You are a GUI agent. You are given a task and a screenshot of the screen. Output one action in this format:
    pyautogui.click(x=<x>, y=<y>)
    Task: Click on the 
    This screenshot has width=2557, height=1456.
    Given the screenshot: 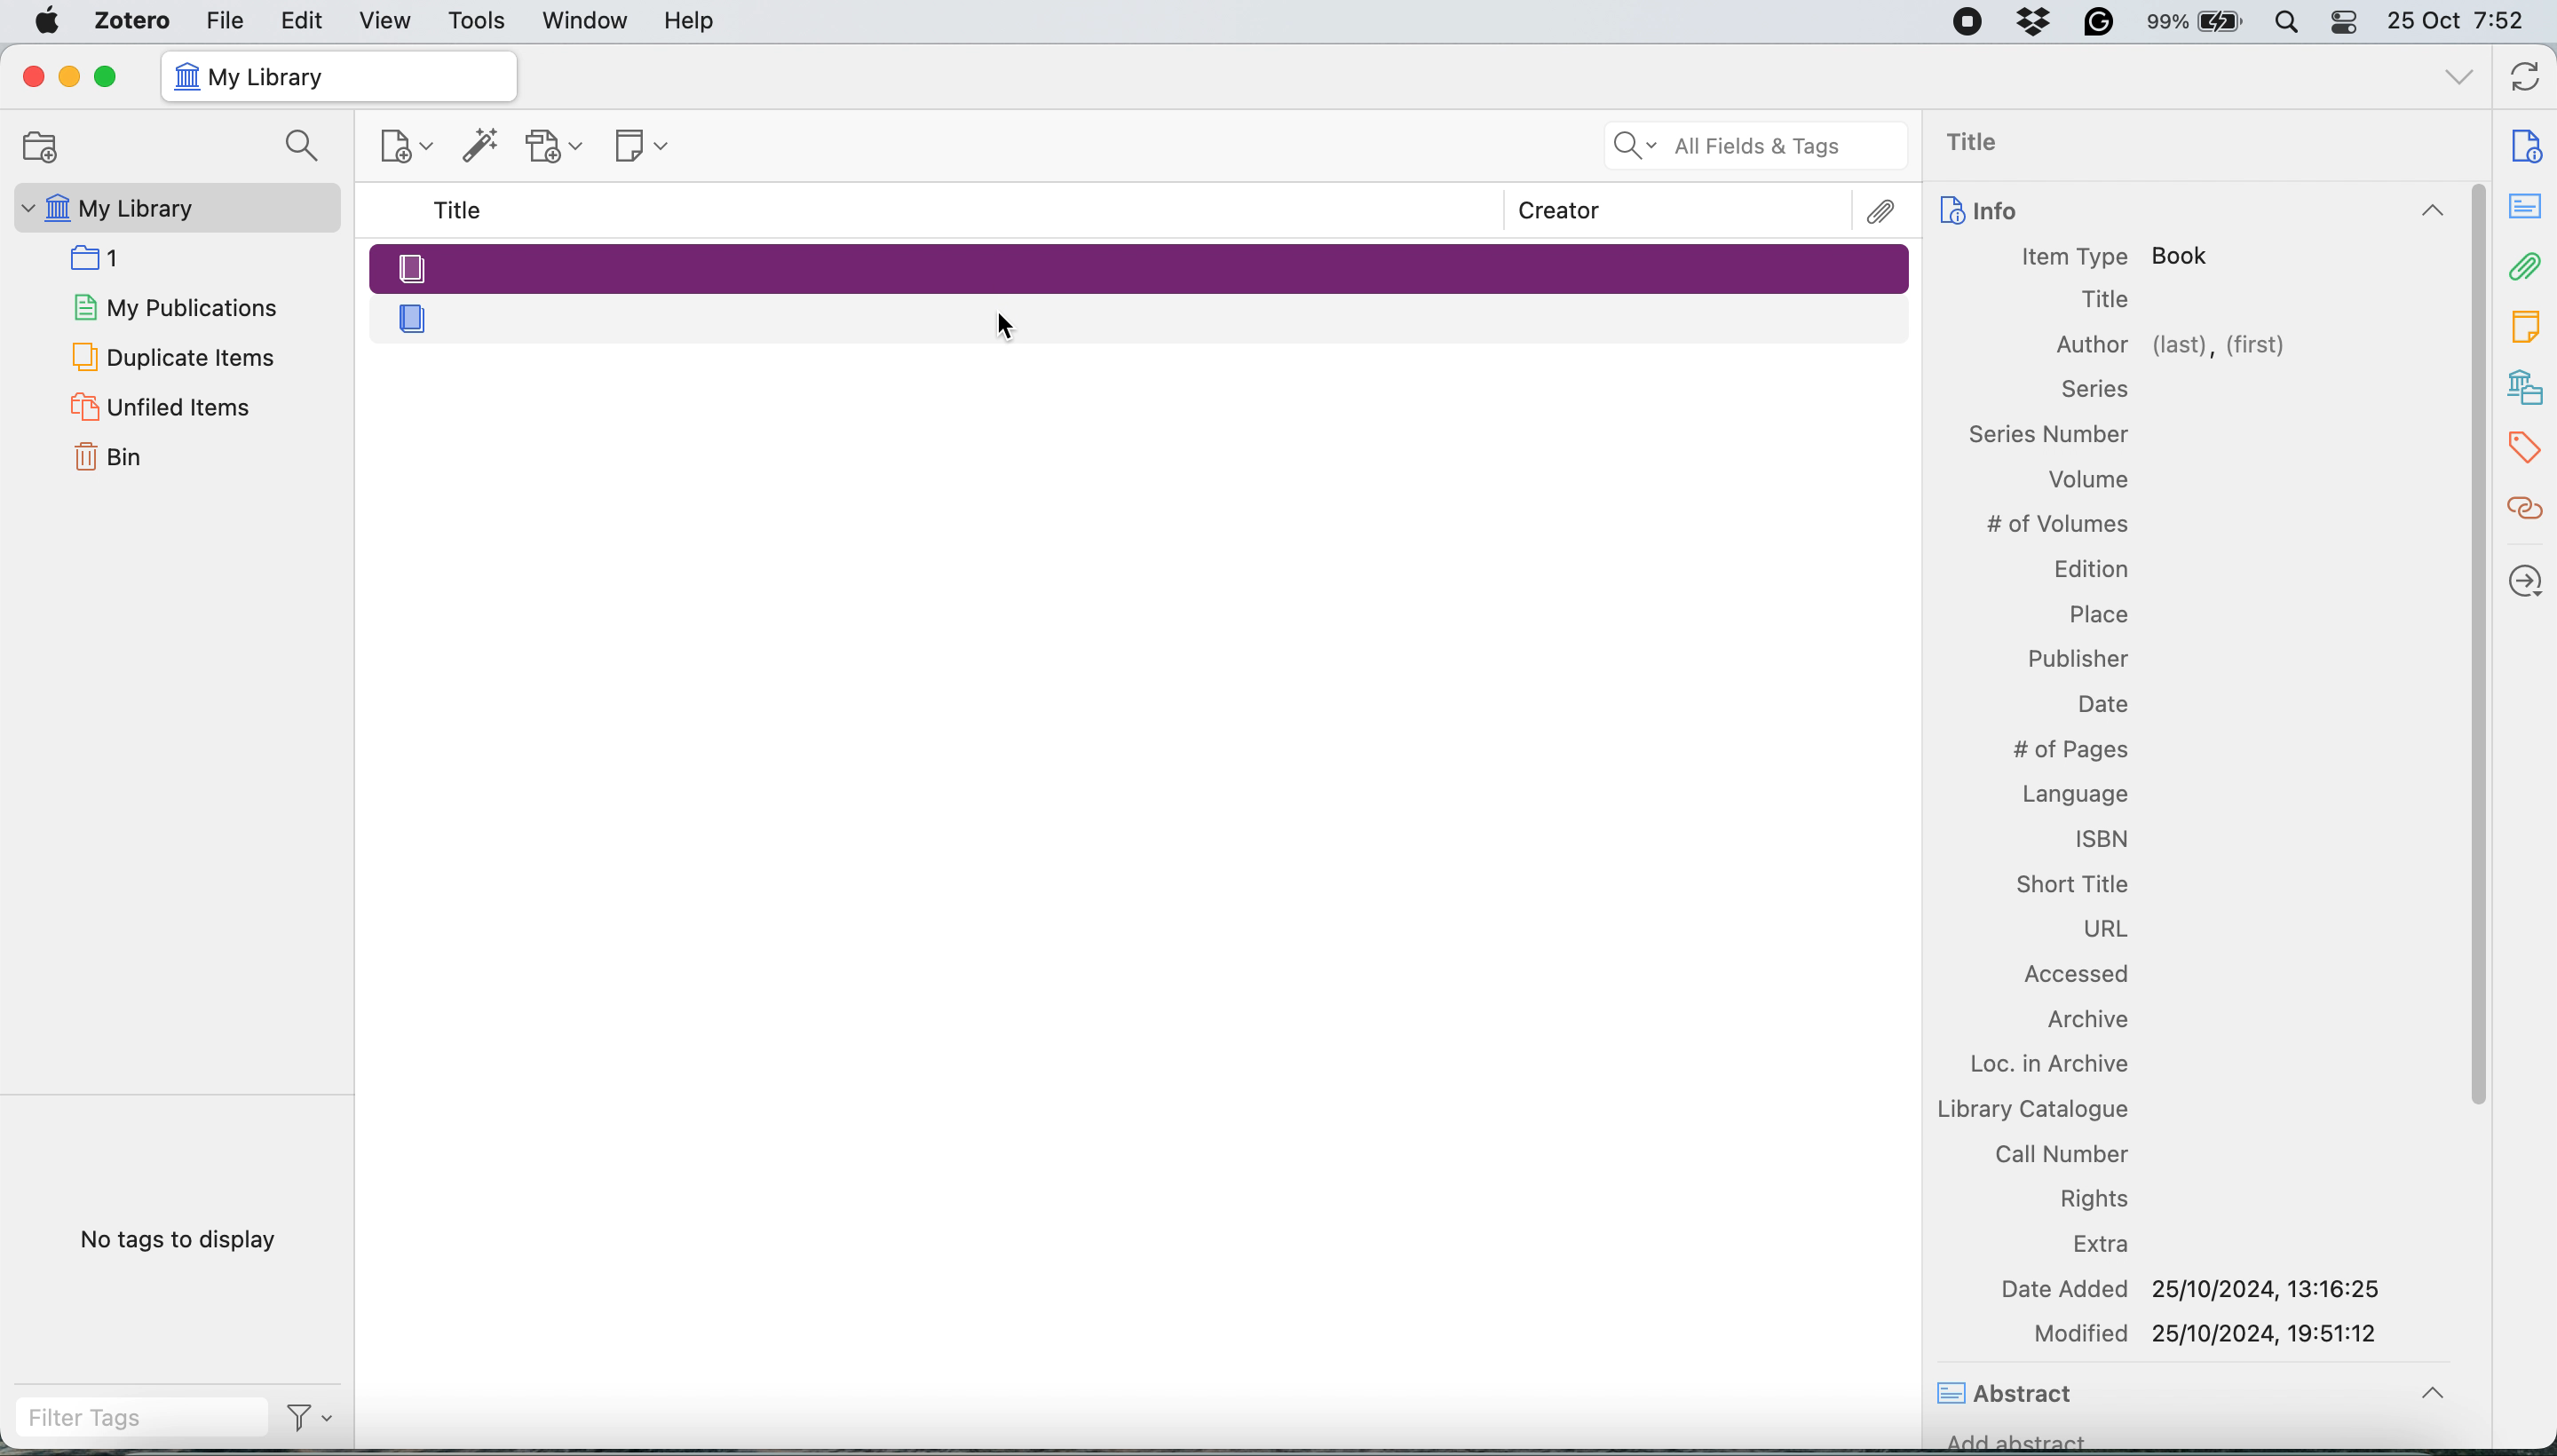 What is the action you would take?
    pyautogui.click(x=2049, y=432)
    